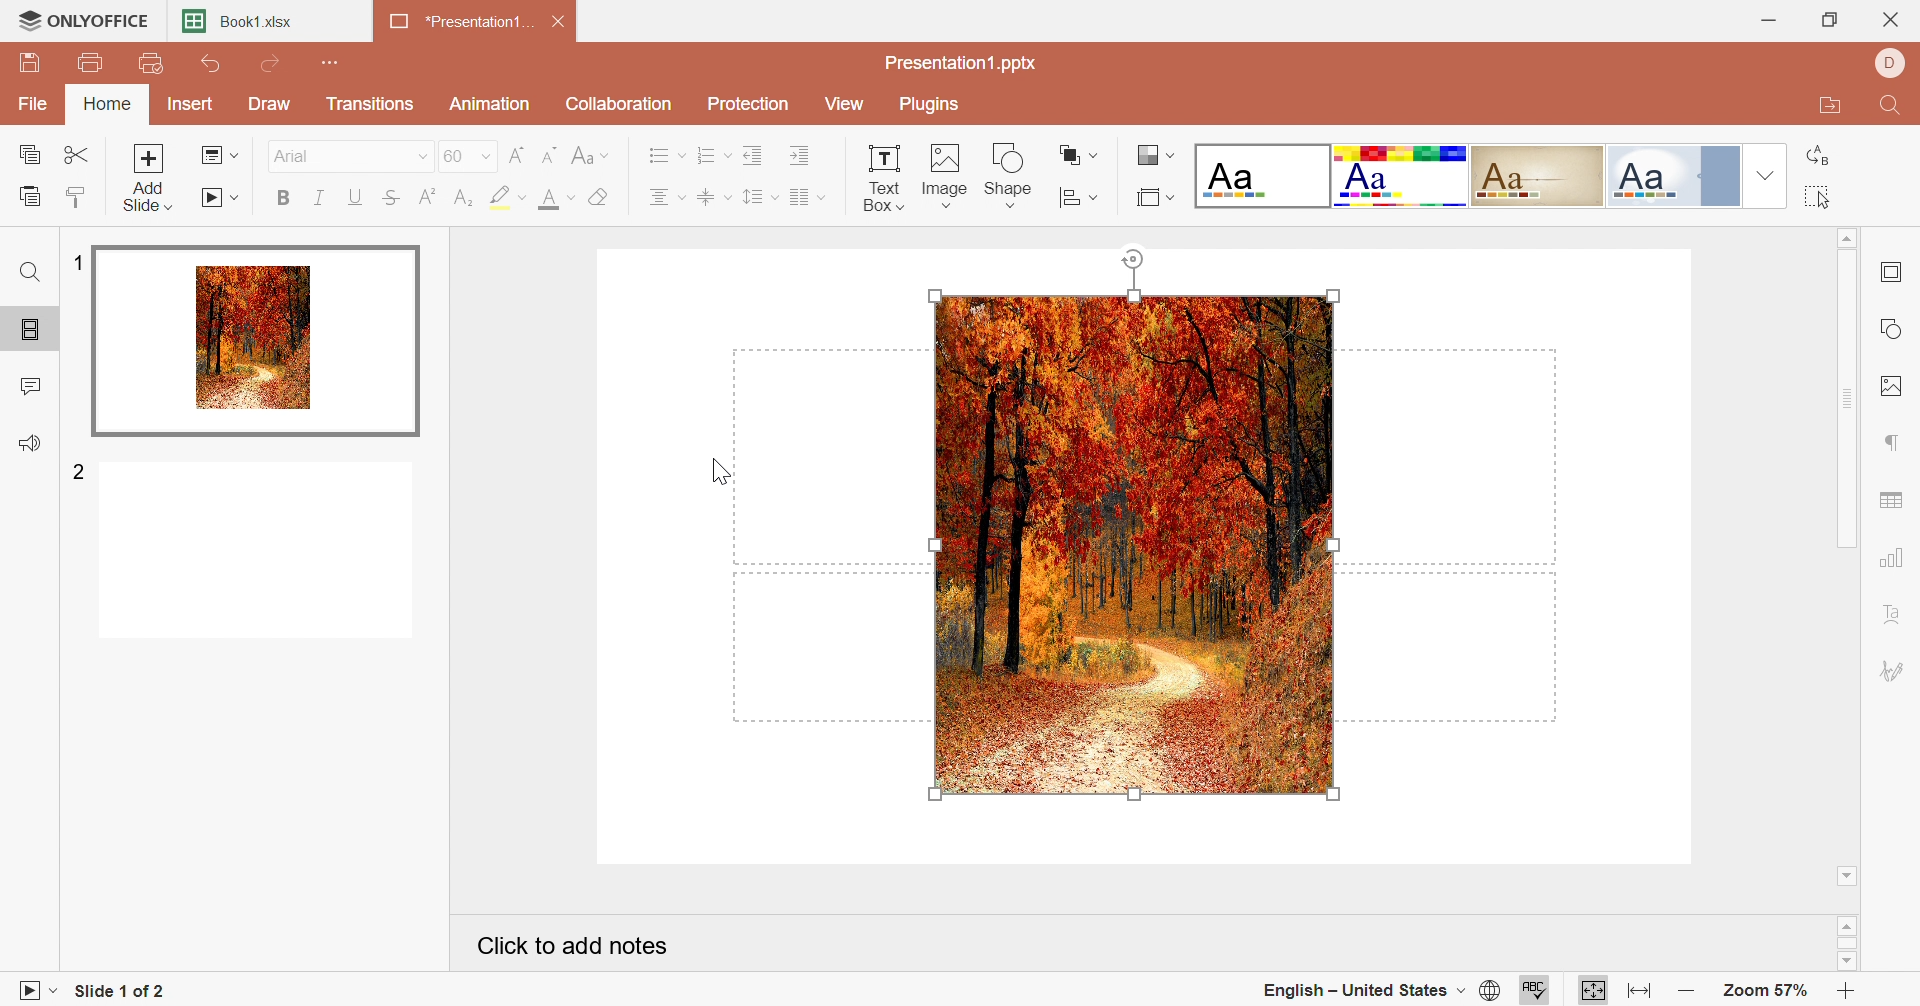  What do you see at coordinates (756, 153) in the screenshot?
I see `Decrease indent` at bounding box center [756, 153].